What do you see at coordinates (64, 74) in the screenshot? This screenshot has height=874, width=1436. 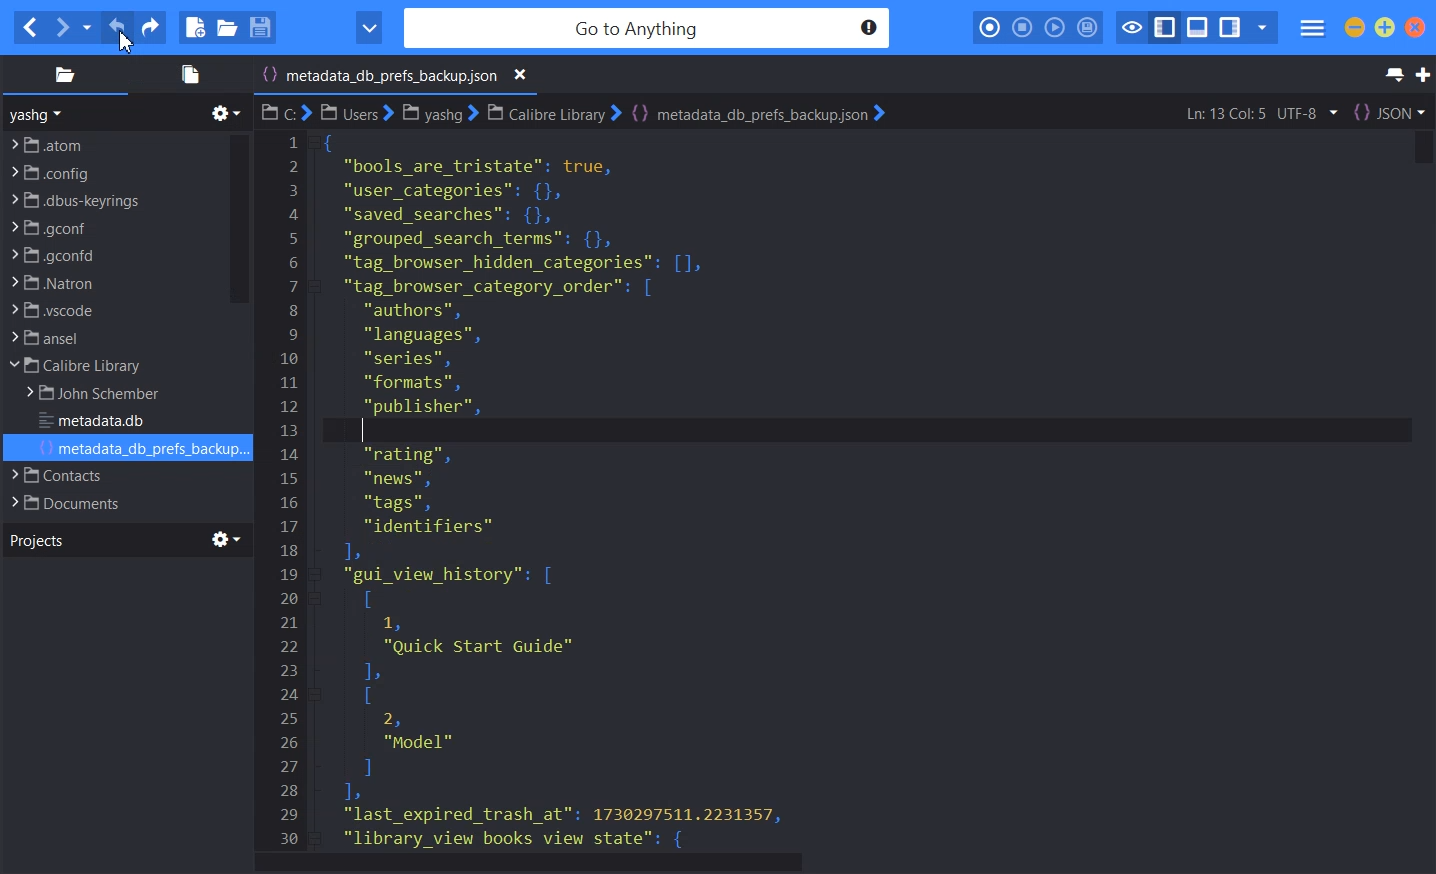 I see `Places` at bounding box center [64, 74].